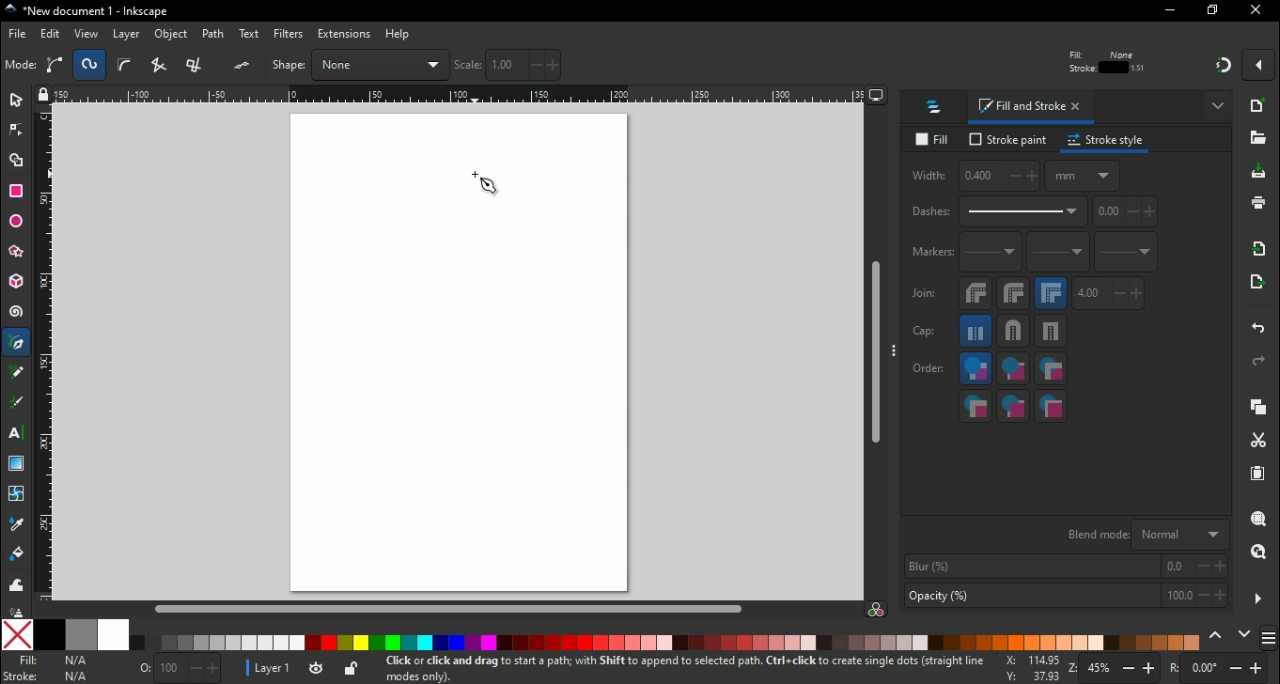 The image size is (1280, 684). I want to click on undo, so click(1256, 332).